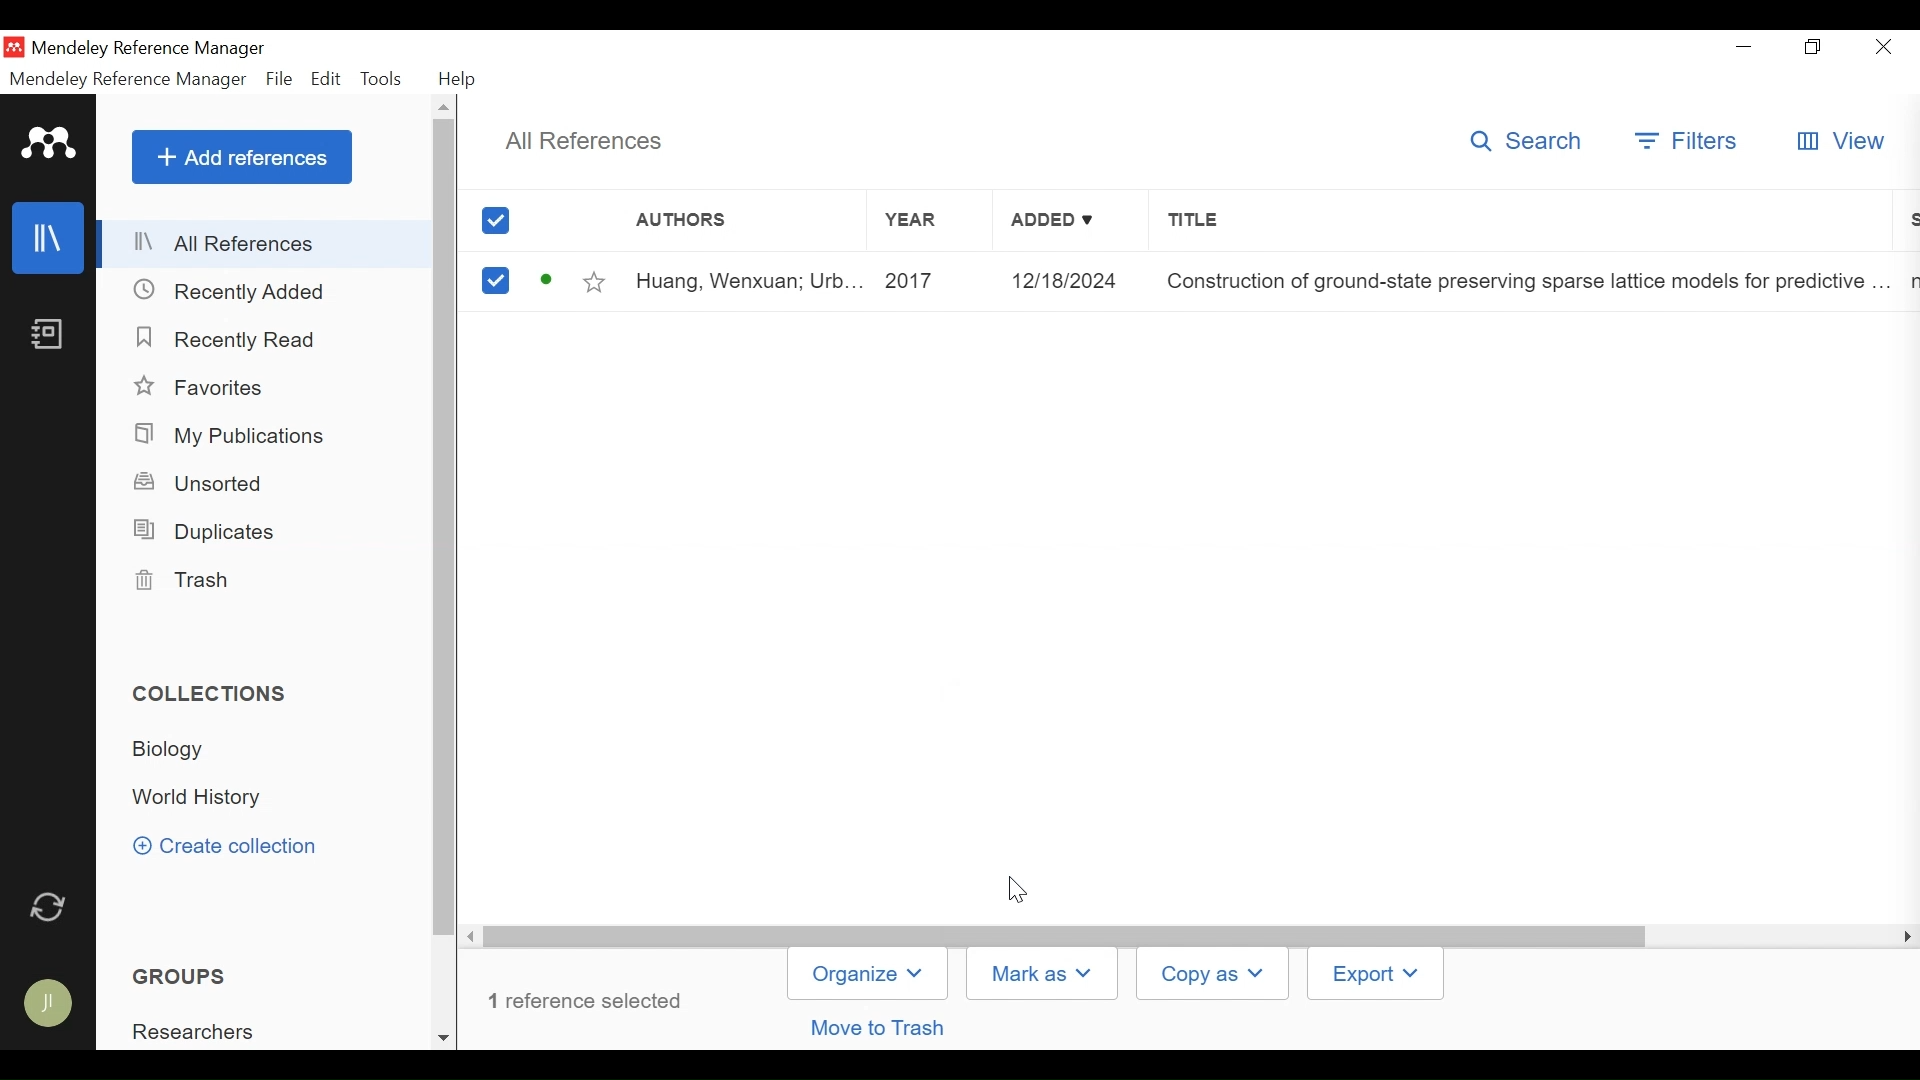 The image size is (1920, 1080). Describe the element at coordinates (211, 693) in the screenshot. I see `Collections` at that location.